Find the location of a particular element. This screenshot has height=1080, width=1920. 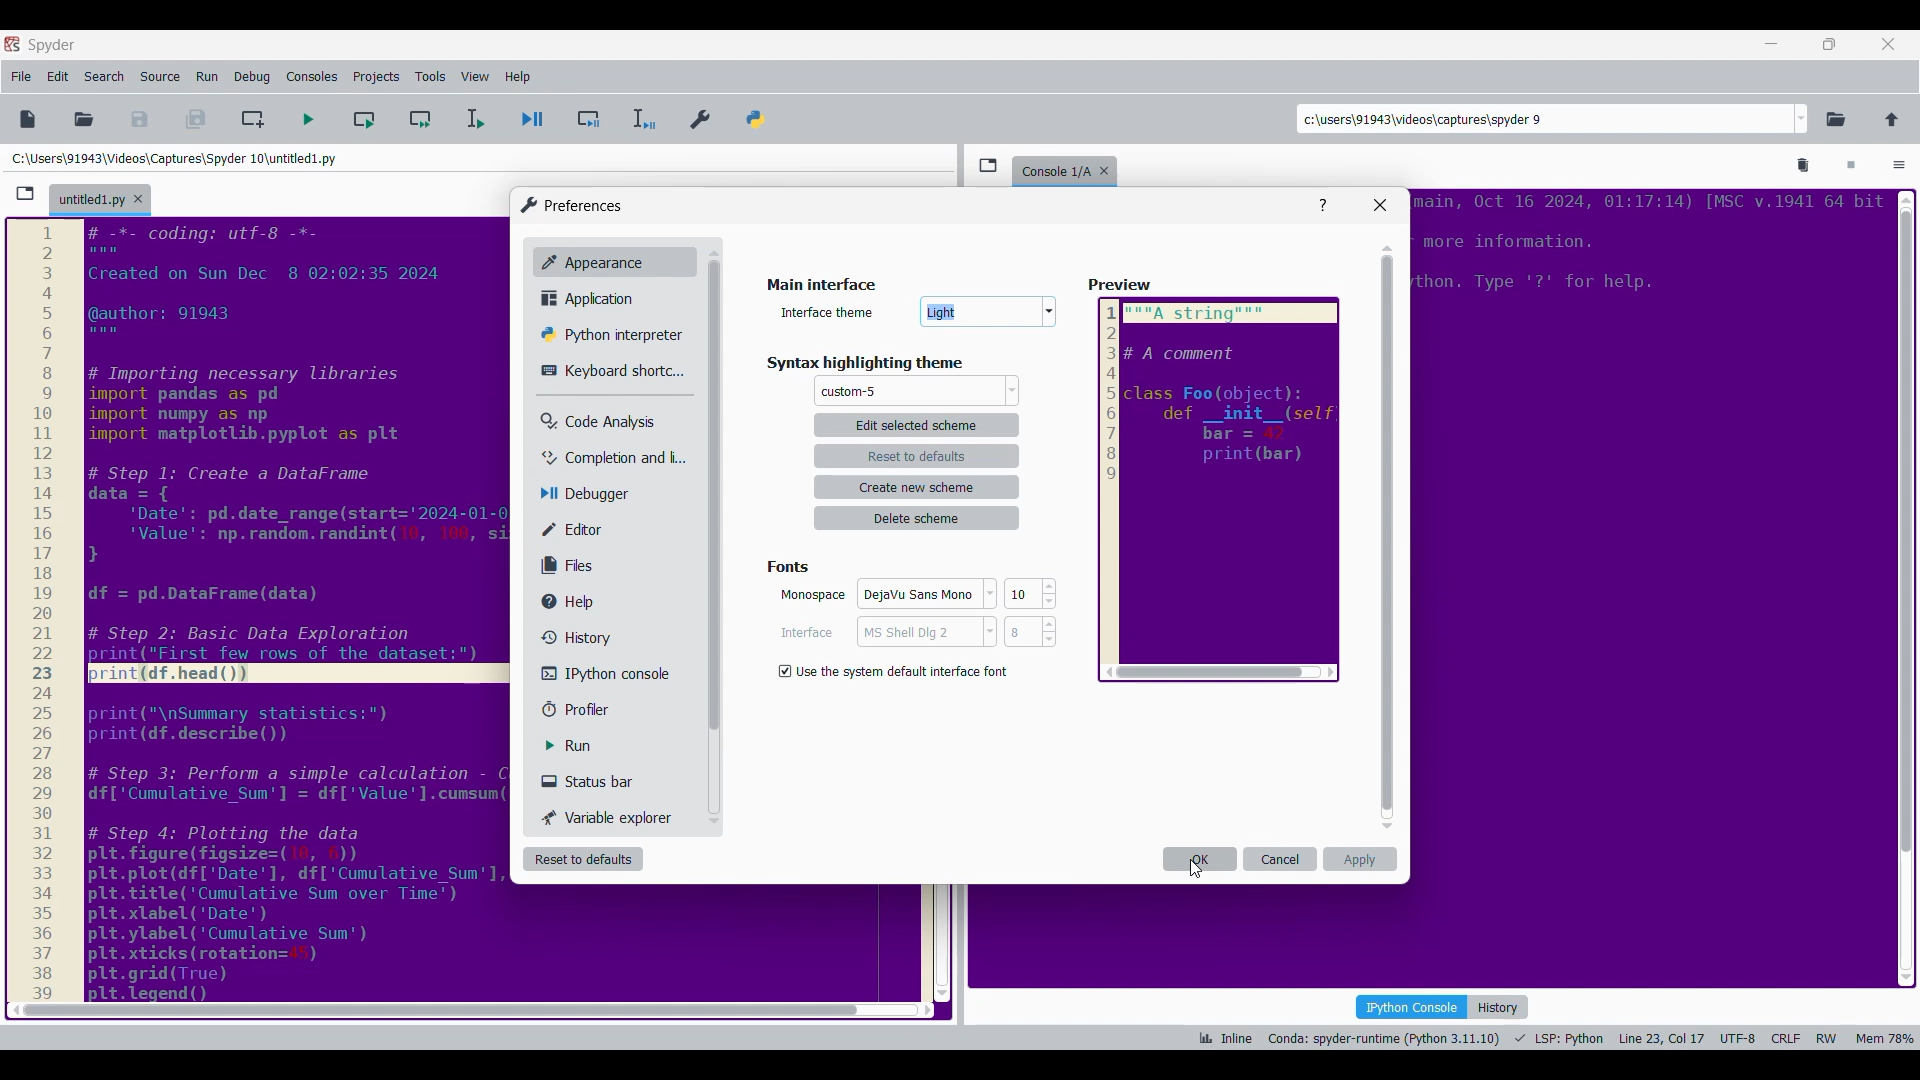

Cancel is located at coordinates (1281, 859).